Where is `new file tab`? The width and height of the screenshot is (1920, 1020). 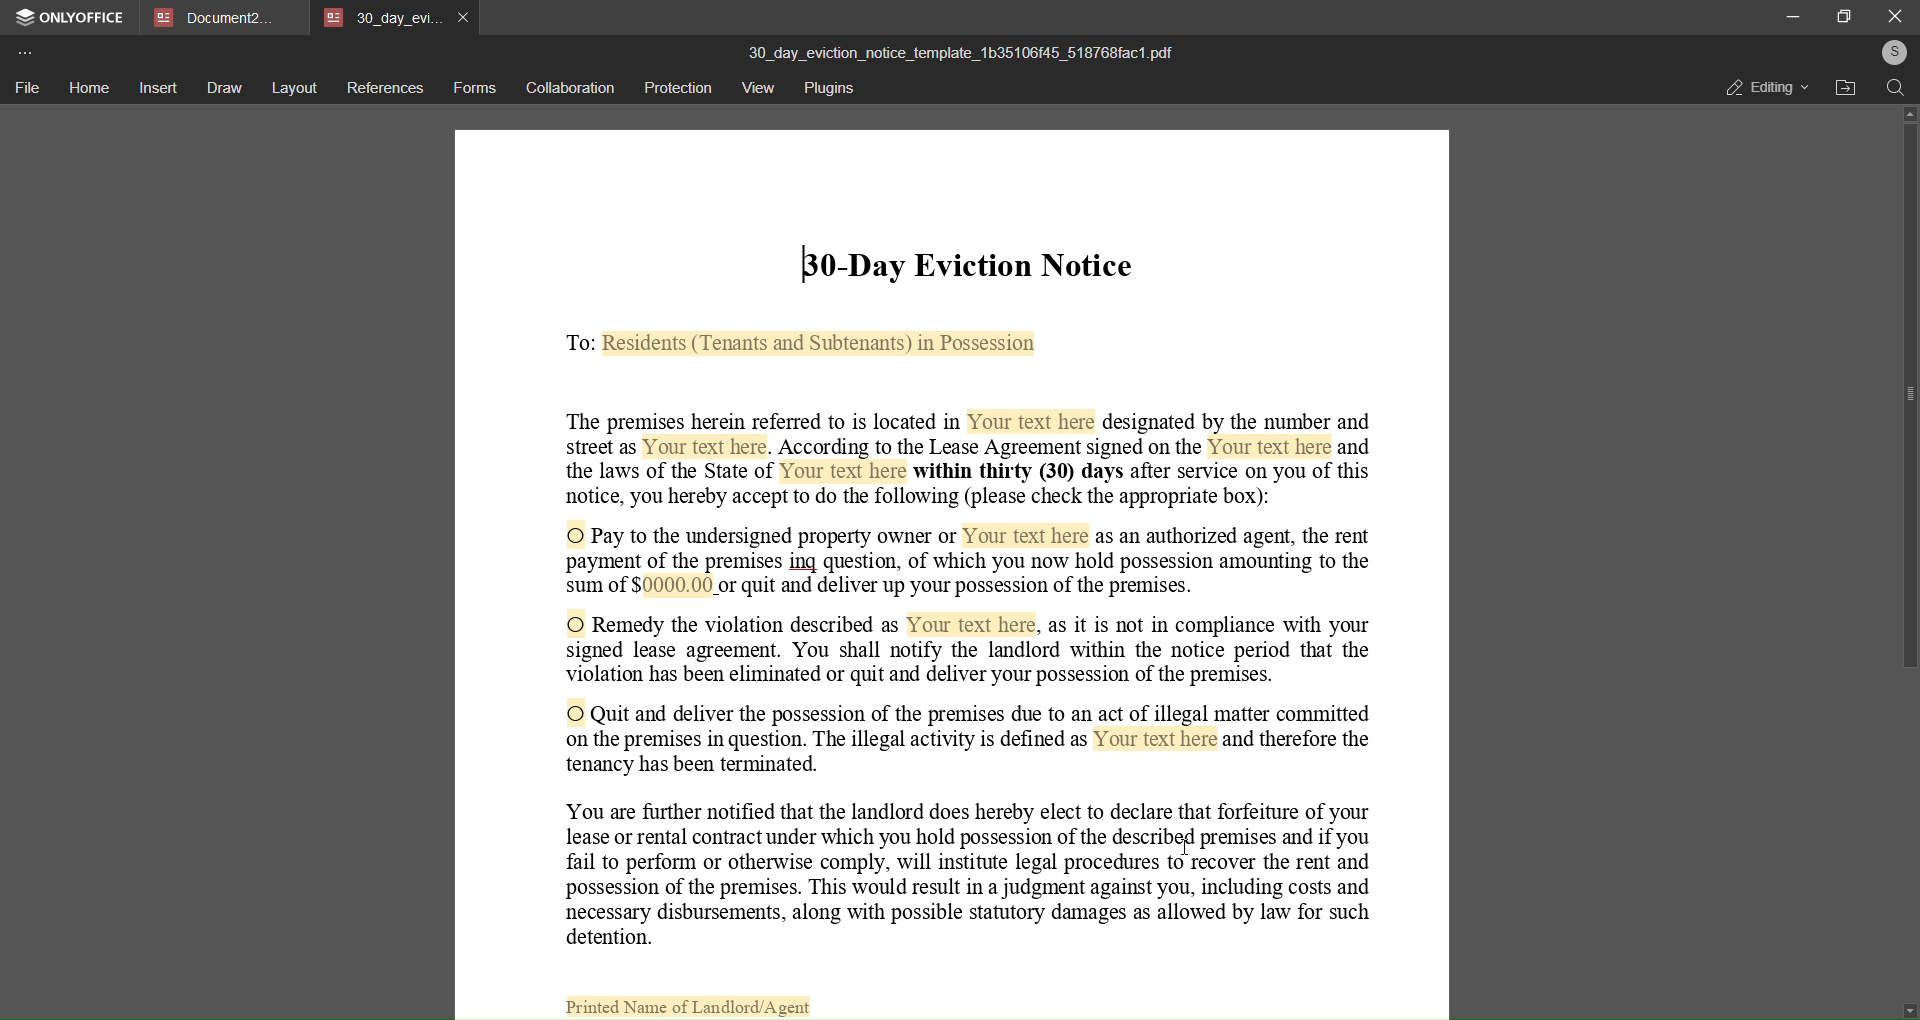 new file tab is located at coordinates (954, 573).